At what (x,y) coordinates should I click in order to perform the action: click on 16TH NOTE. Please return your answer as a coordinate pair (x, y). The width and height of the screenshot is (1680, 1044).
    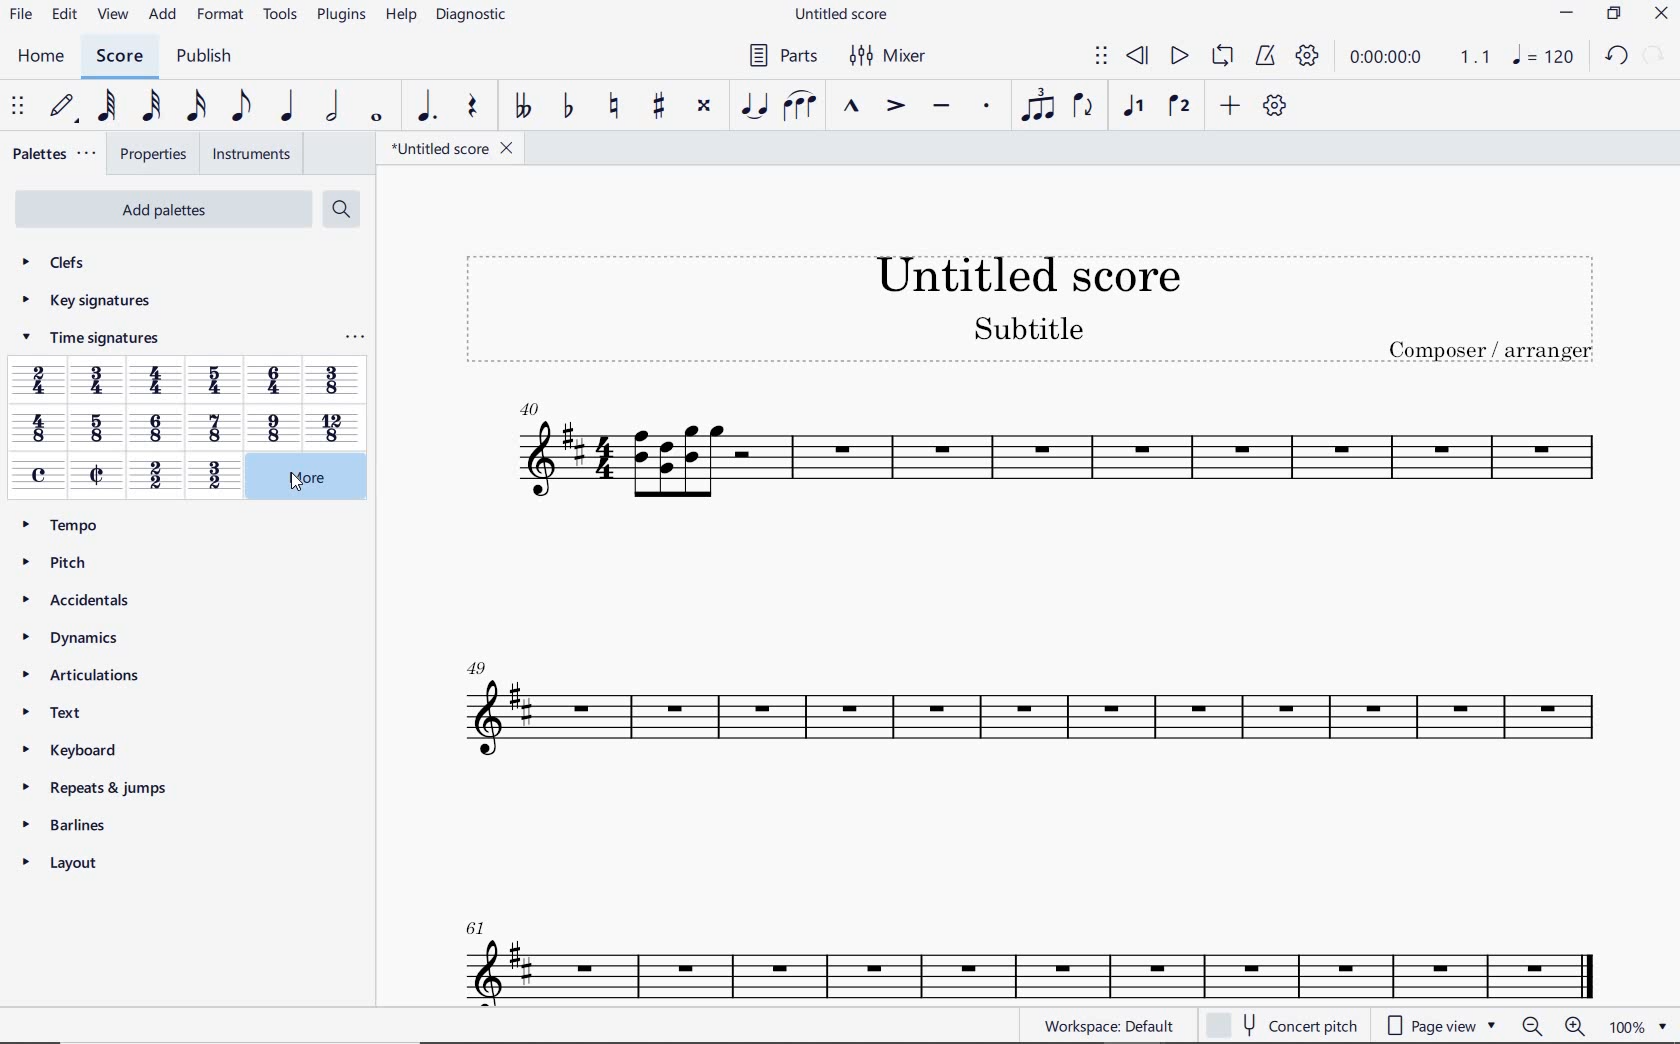
    Looking at the image, I should click on (193, 107).